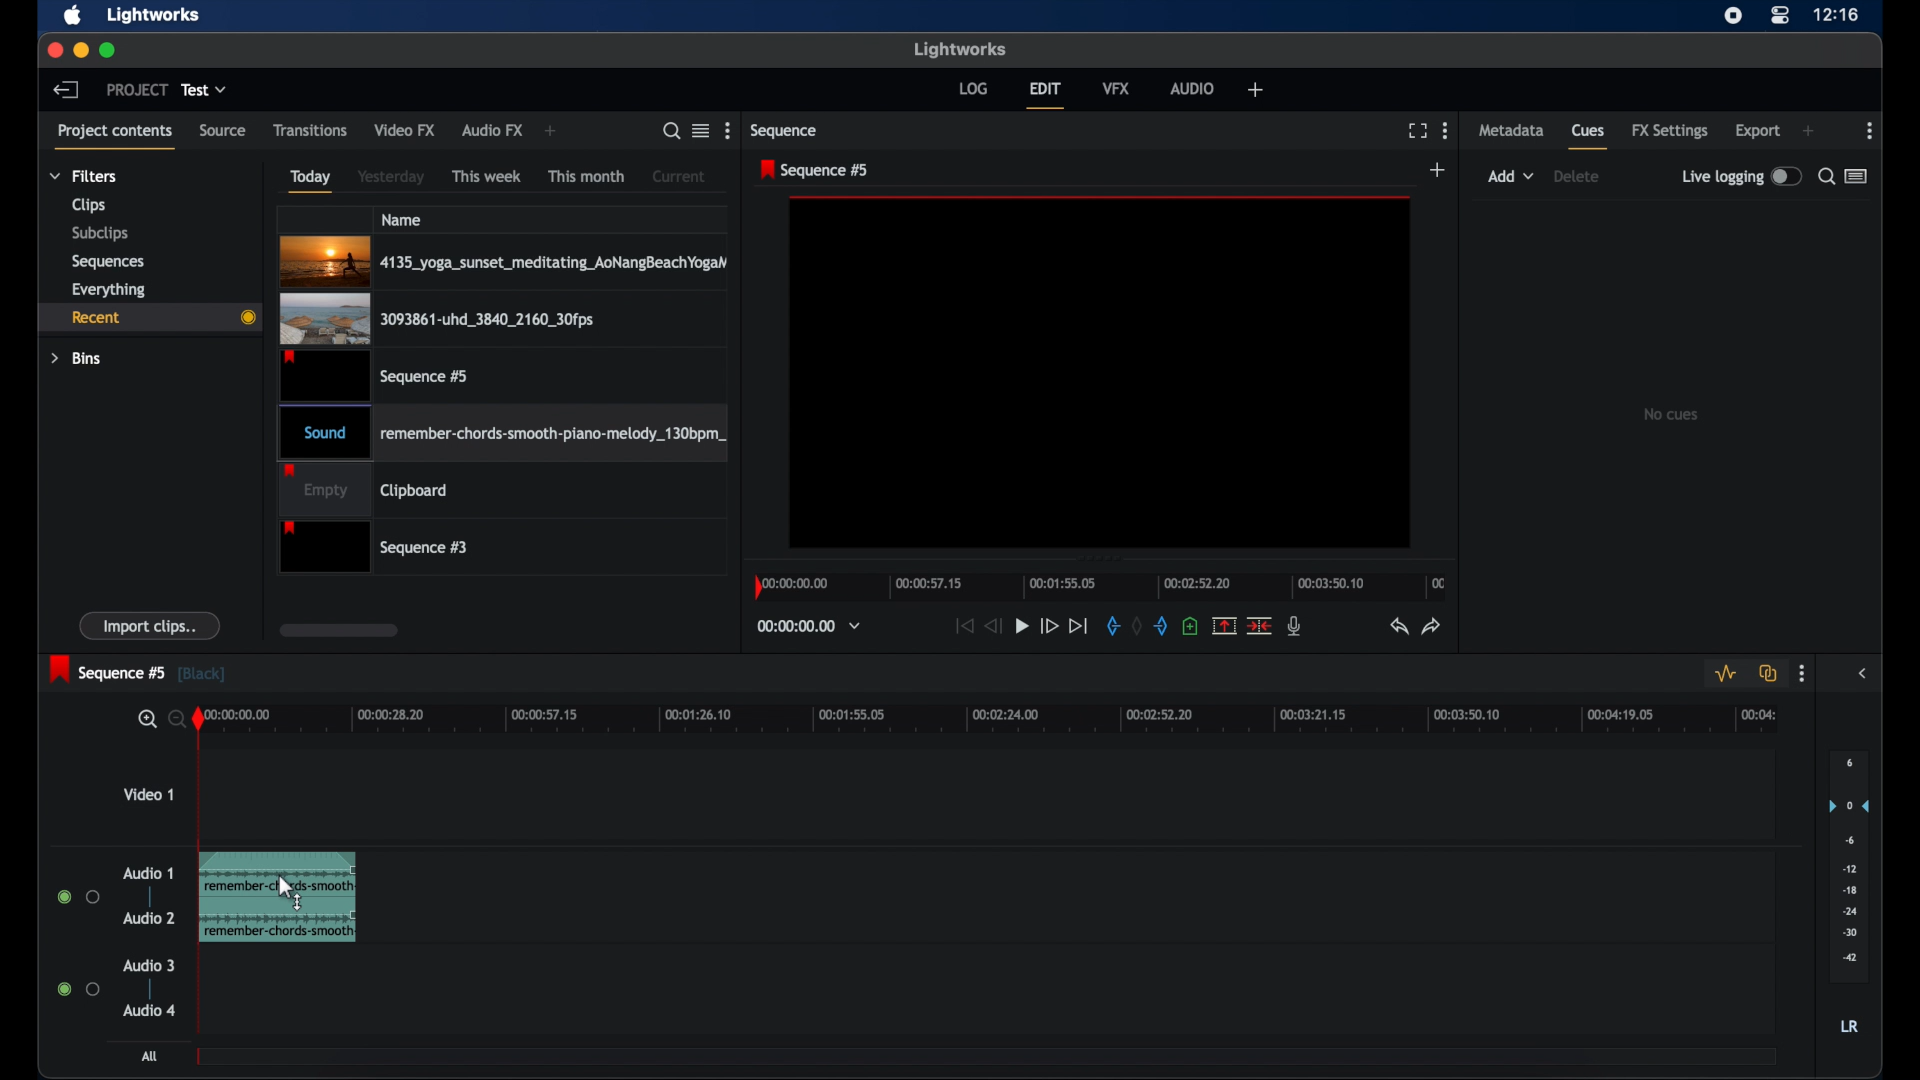 This screenshot has height=1080, width=1920. I want to click on rewind, so click(992, 624).